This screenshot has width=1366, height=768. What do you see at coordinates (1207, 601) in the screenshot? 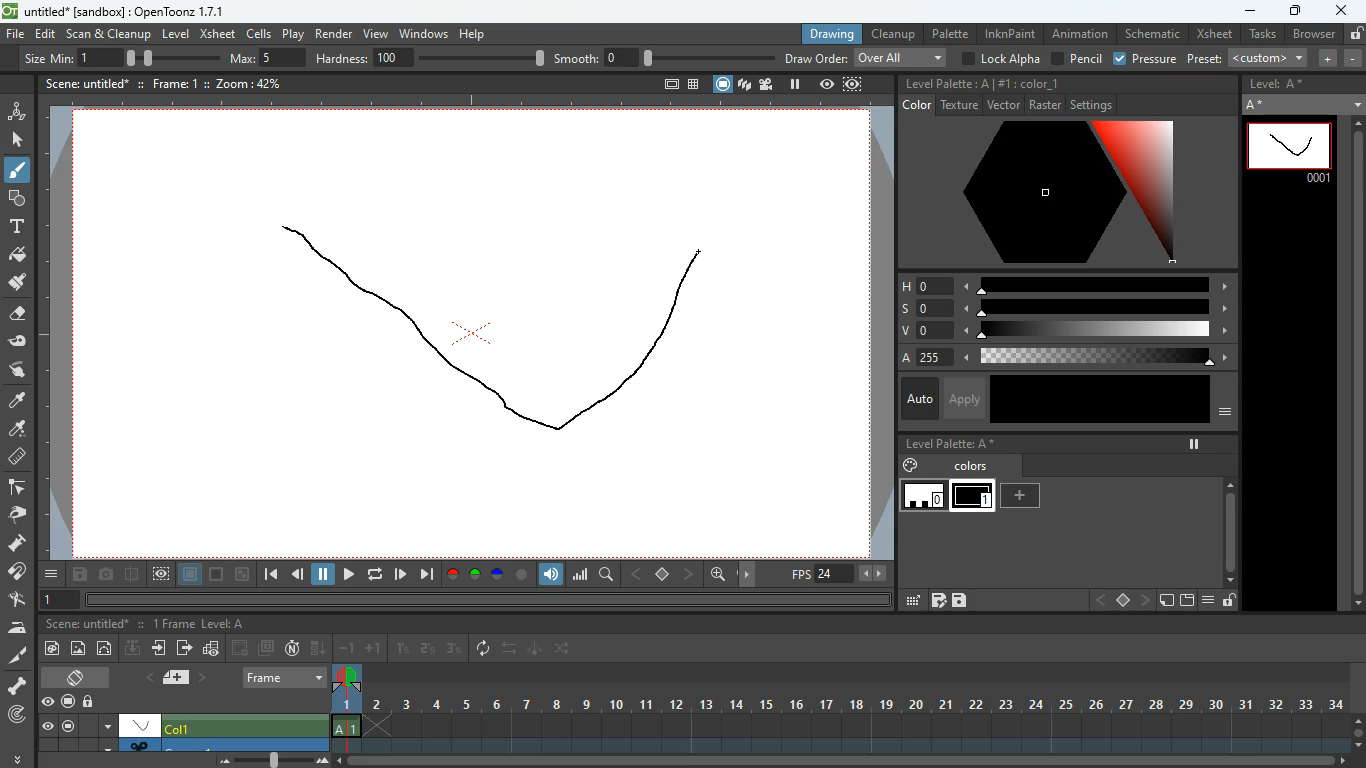
I see `menu` at bounding box center [1207, 601].